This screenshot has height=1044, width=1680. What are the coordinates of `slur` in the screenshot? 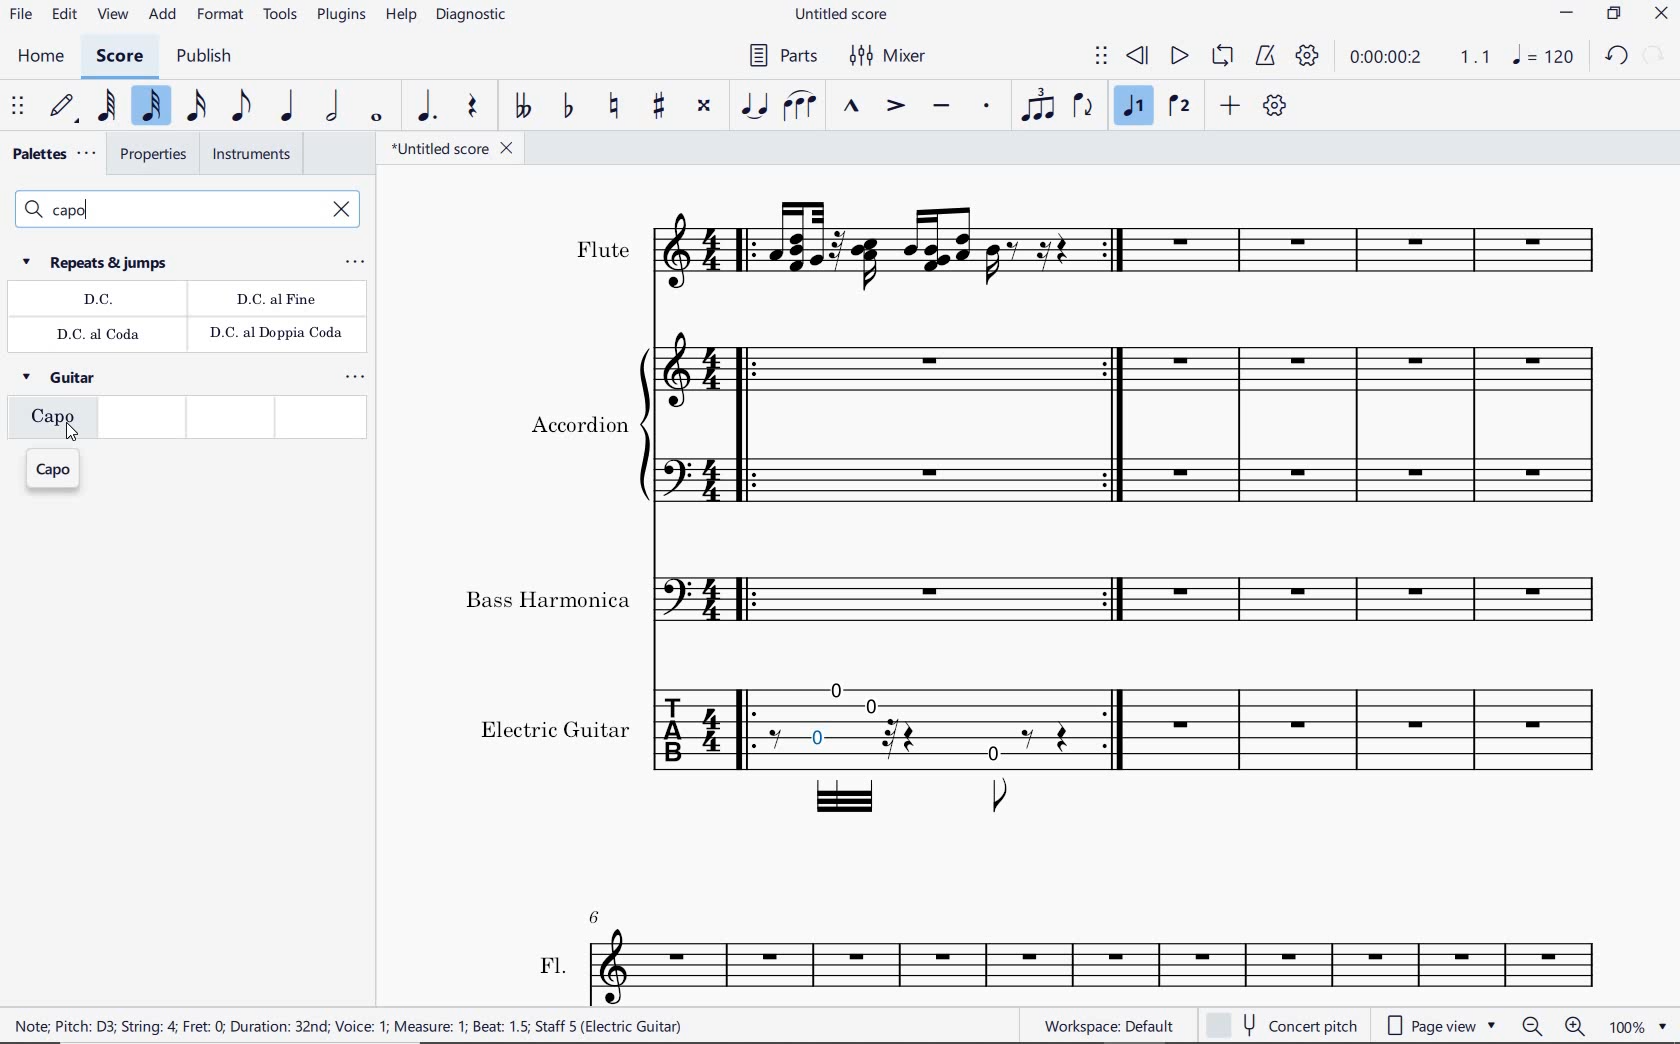 It's located at (802, 107).